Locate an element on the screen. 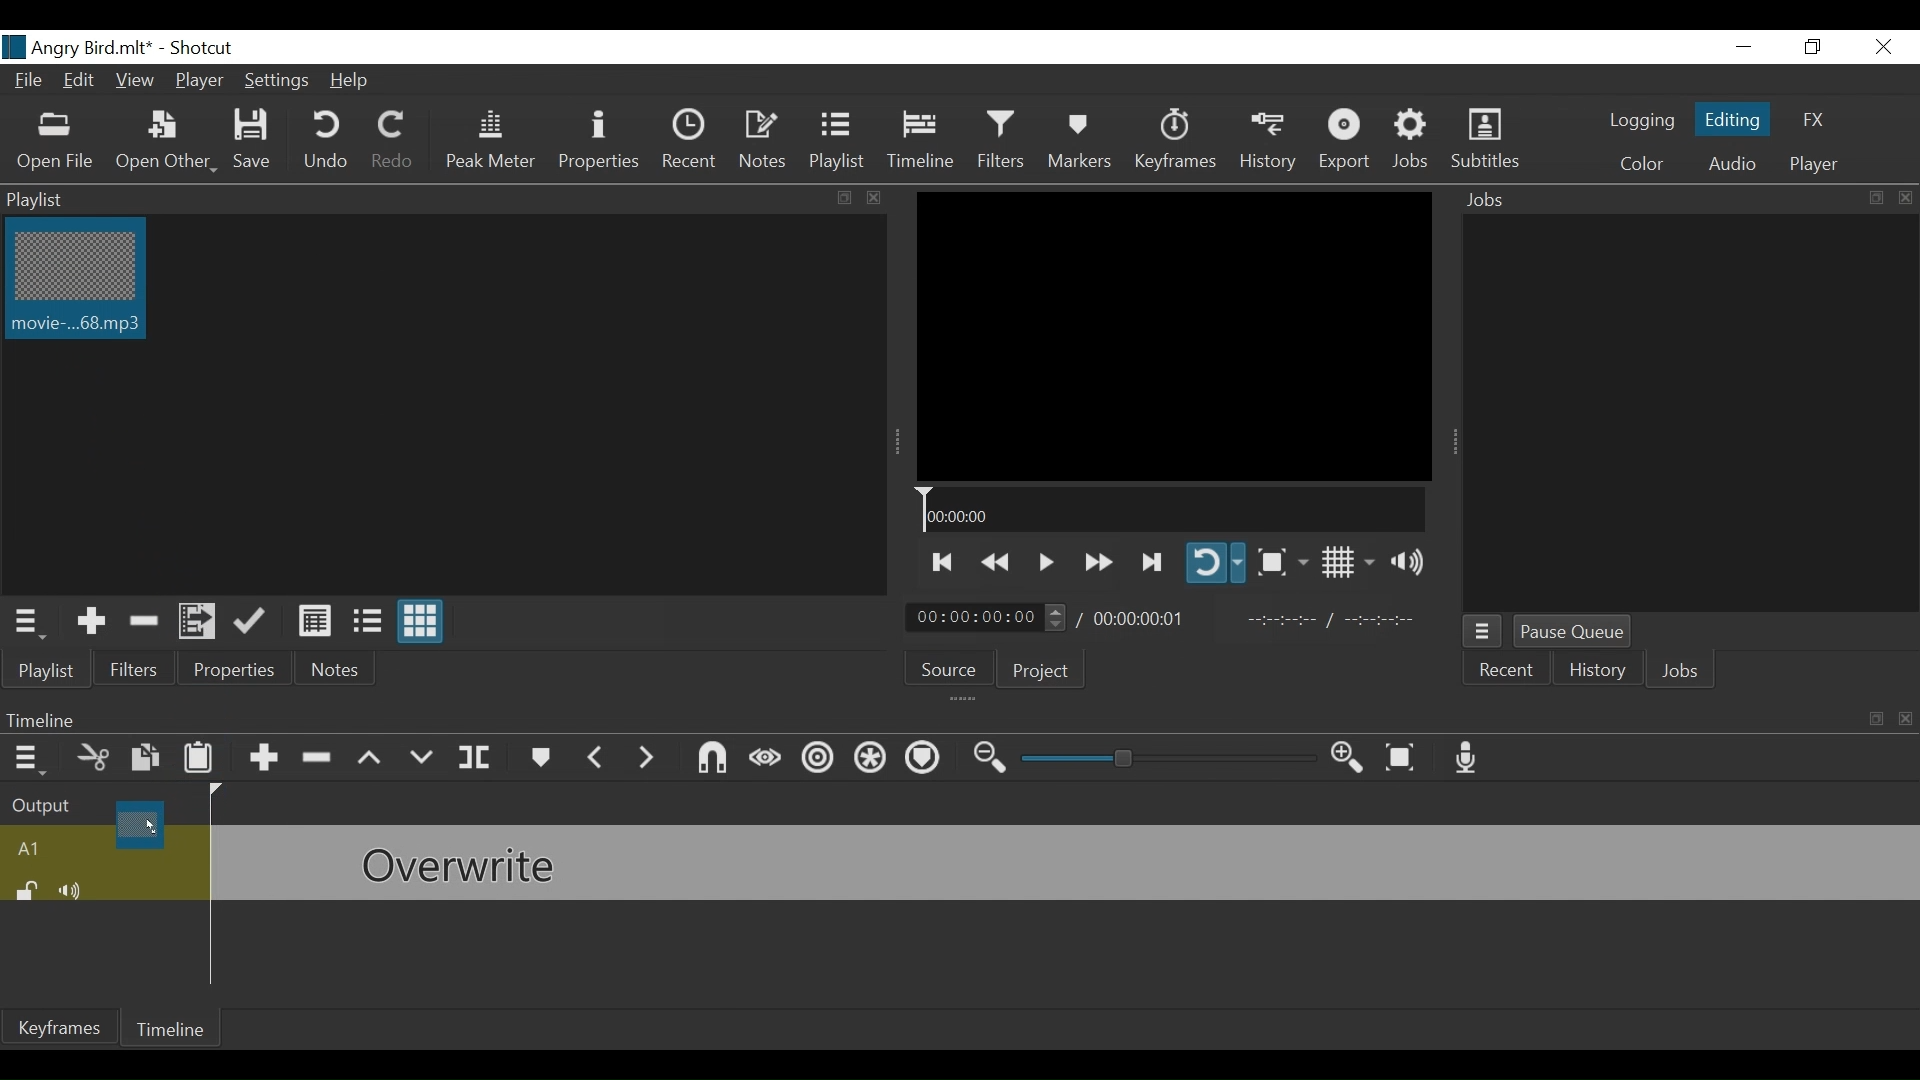 Image resolution: width=1920 pixels, height=1080 pixels. Paste is located at coordinates (201, 757).